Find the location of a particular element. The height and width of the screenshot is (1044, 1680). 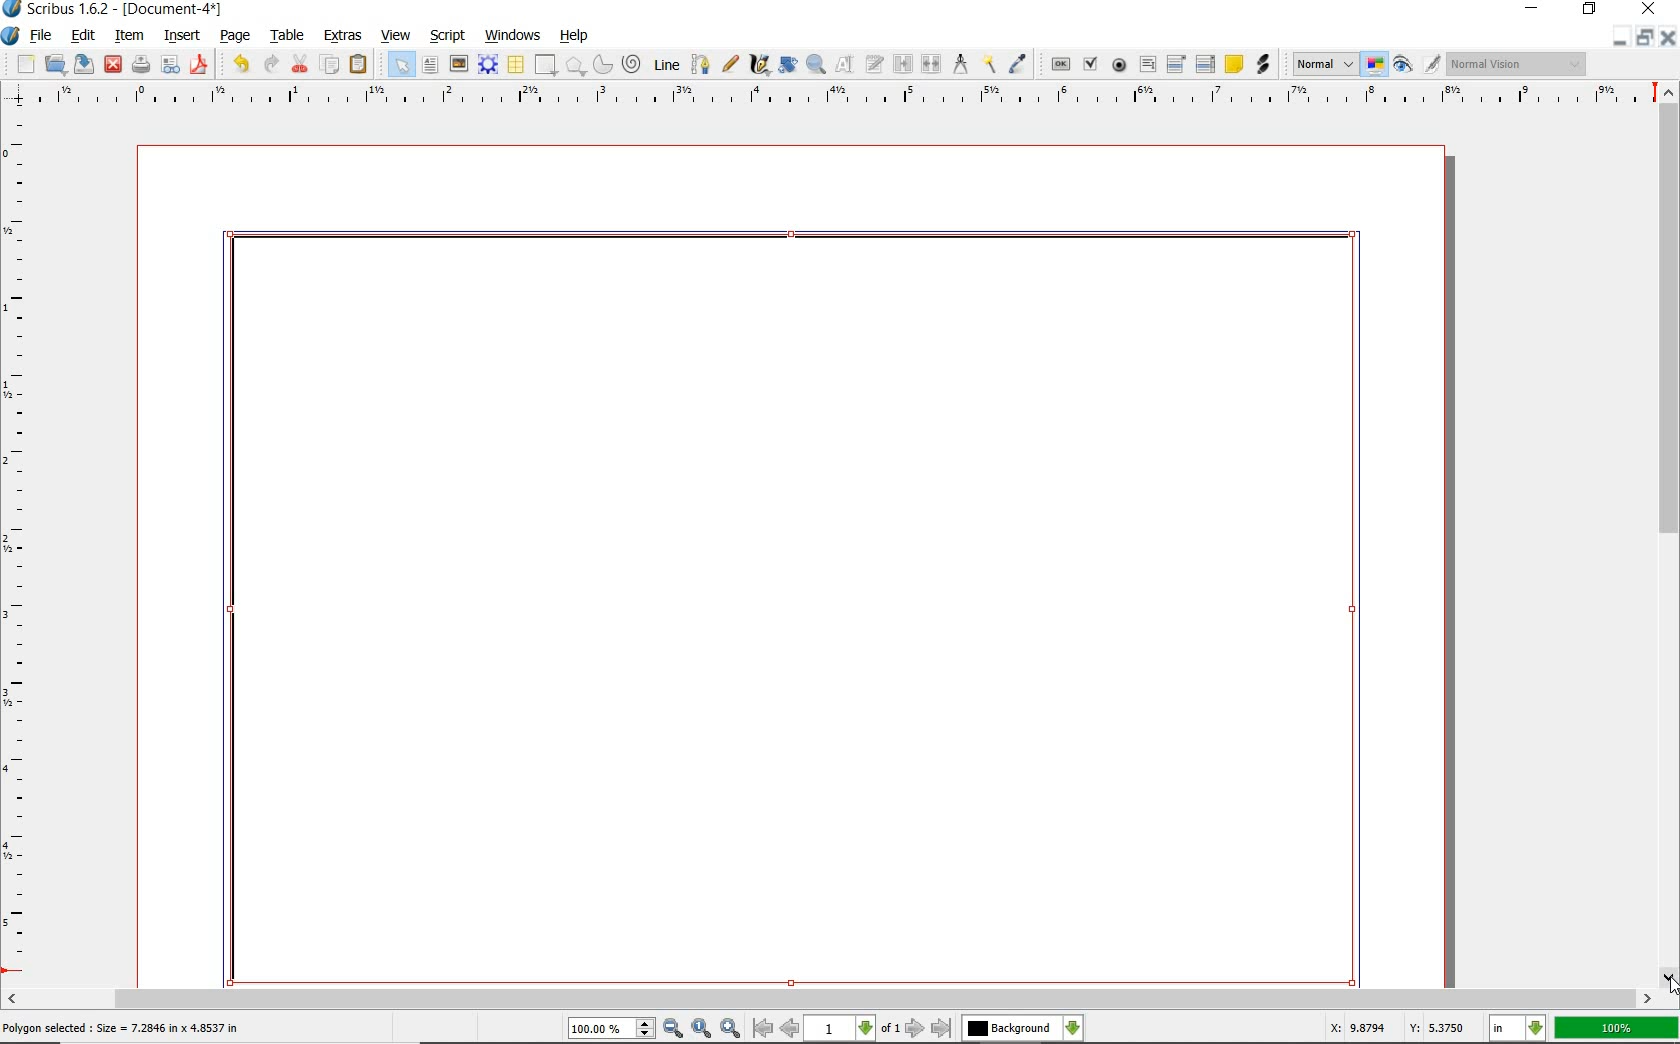

restore is located at coordinates (1589, 11).